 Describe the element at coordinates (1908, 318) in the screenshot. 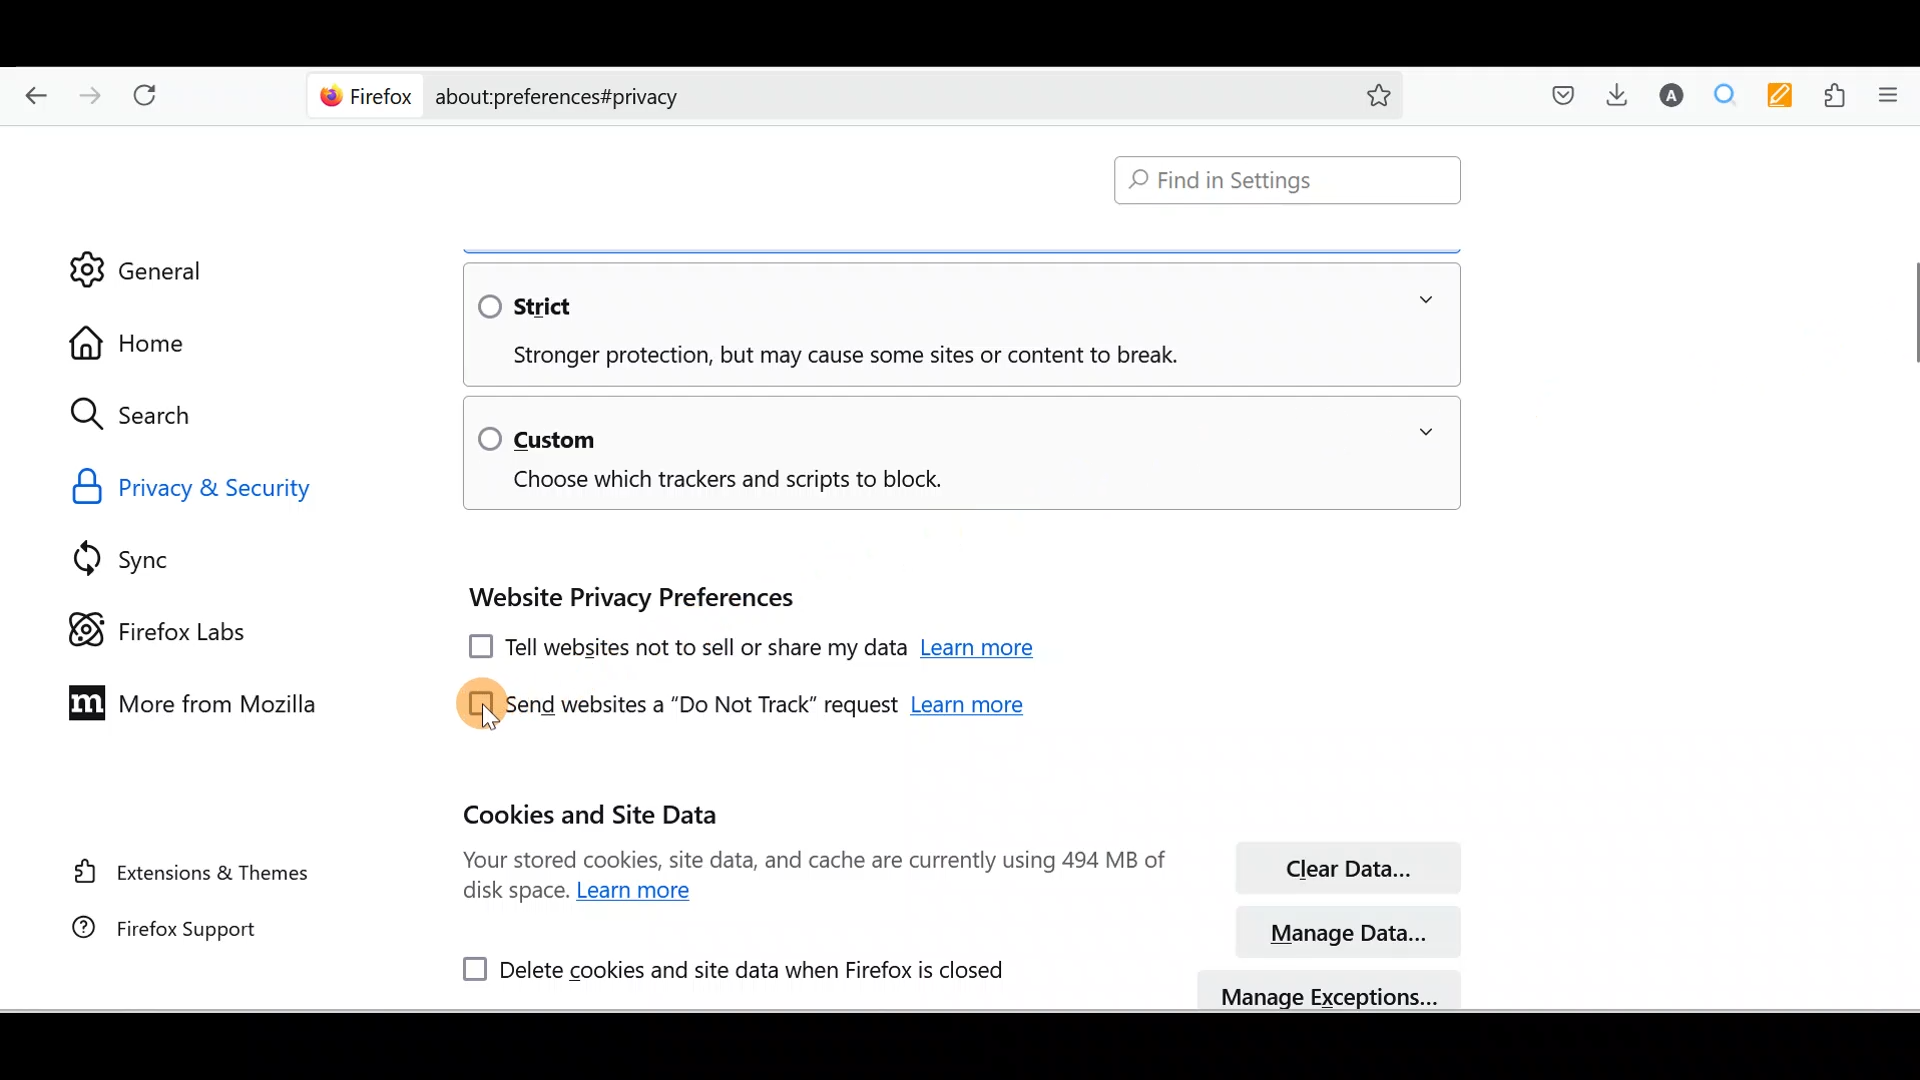

I see `Vertical scrollbar` at that location.